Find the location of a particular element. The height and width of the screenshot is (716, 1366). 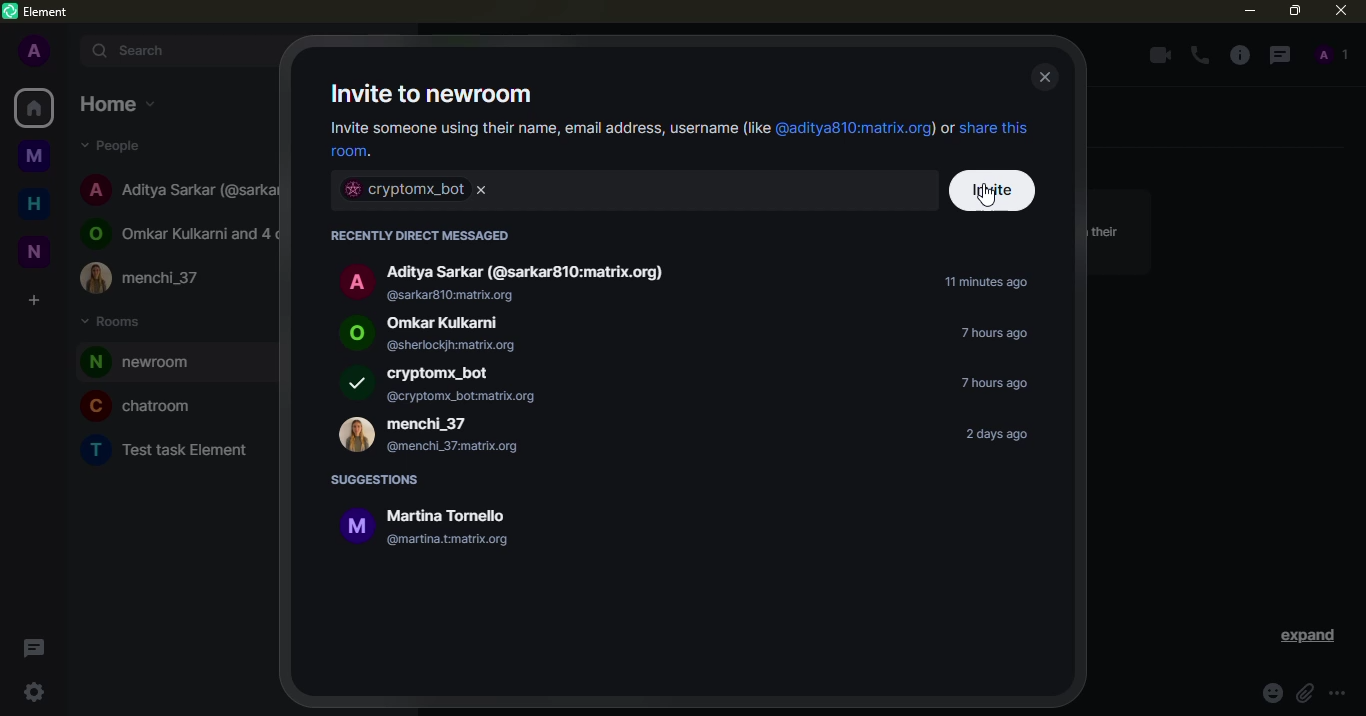

remove is located at coordinates (481, 190).